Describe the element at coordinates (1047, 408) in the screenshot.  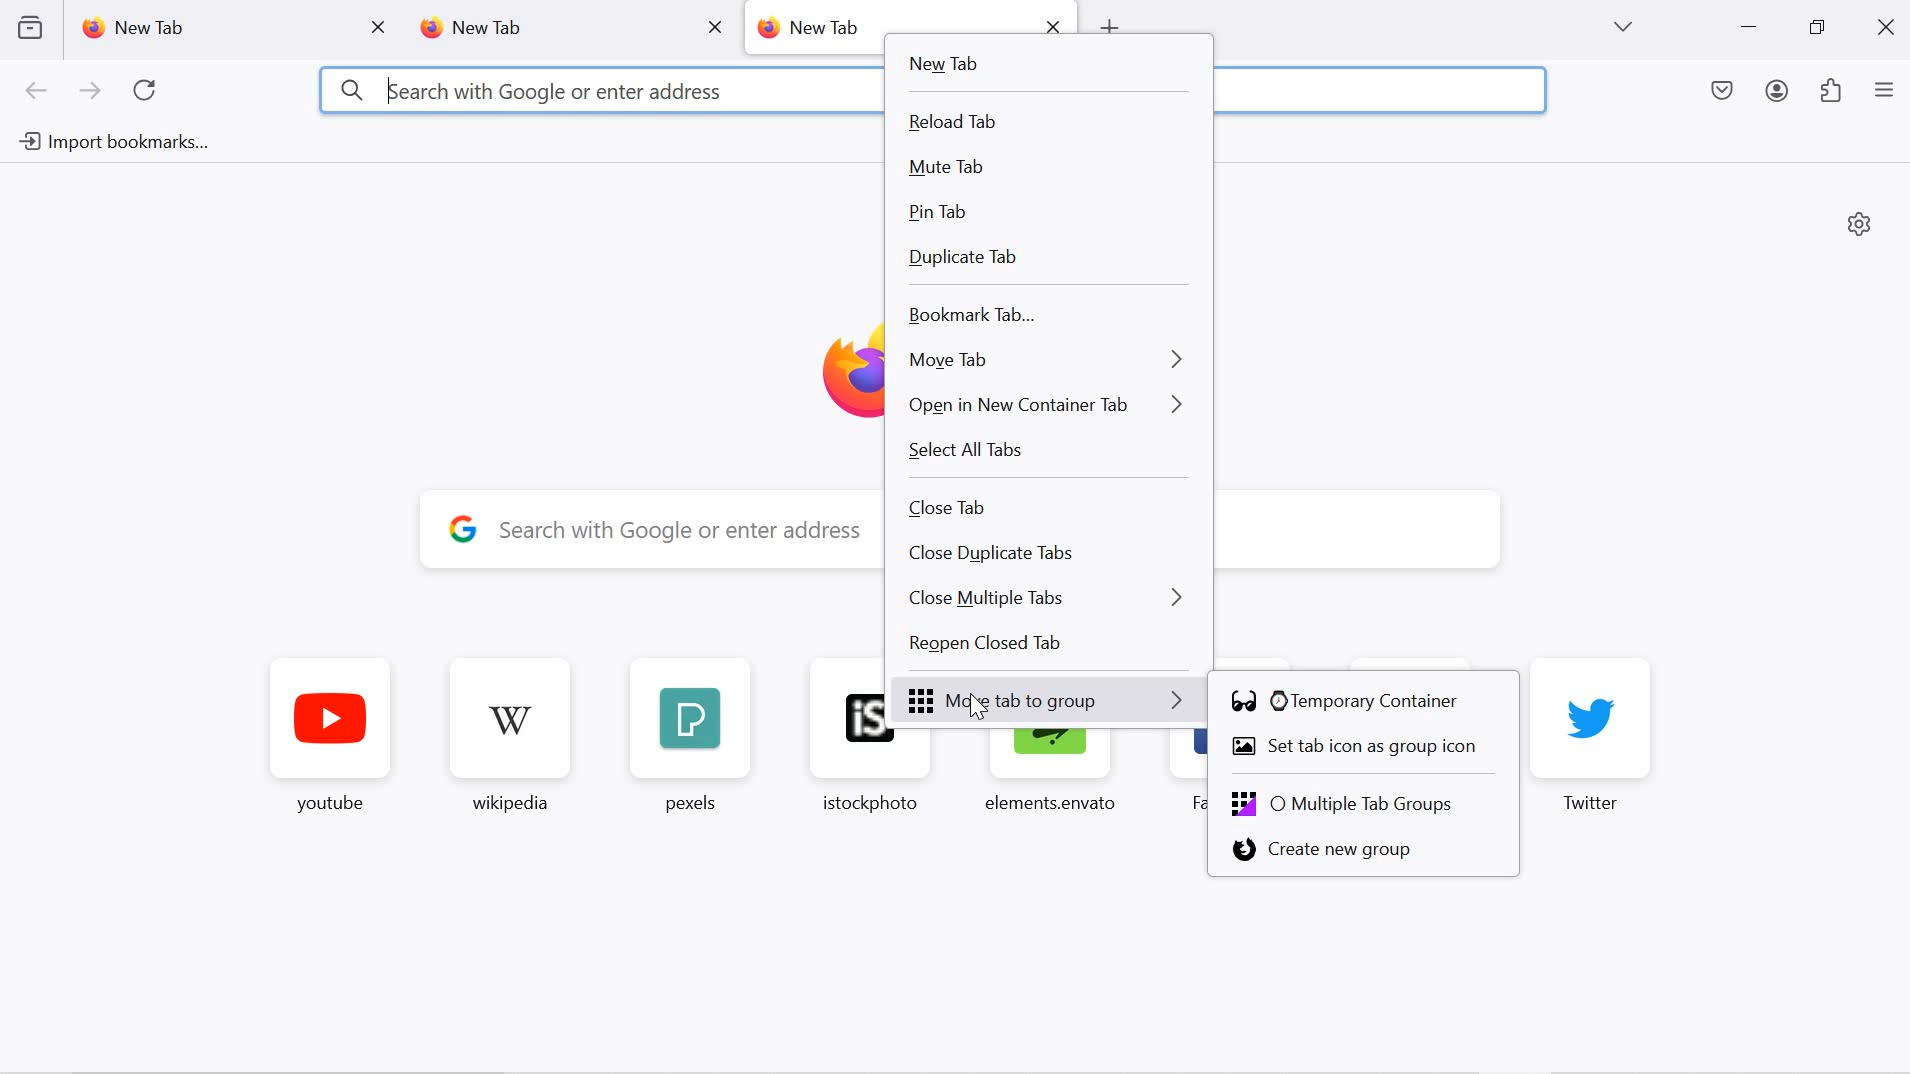
I see `open in new container tab` at that location.